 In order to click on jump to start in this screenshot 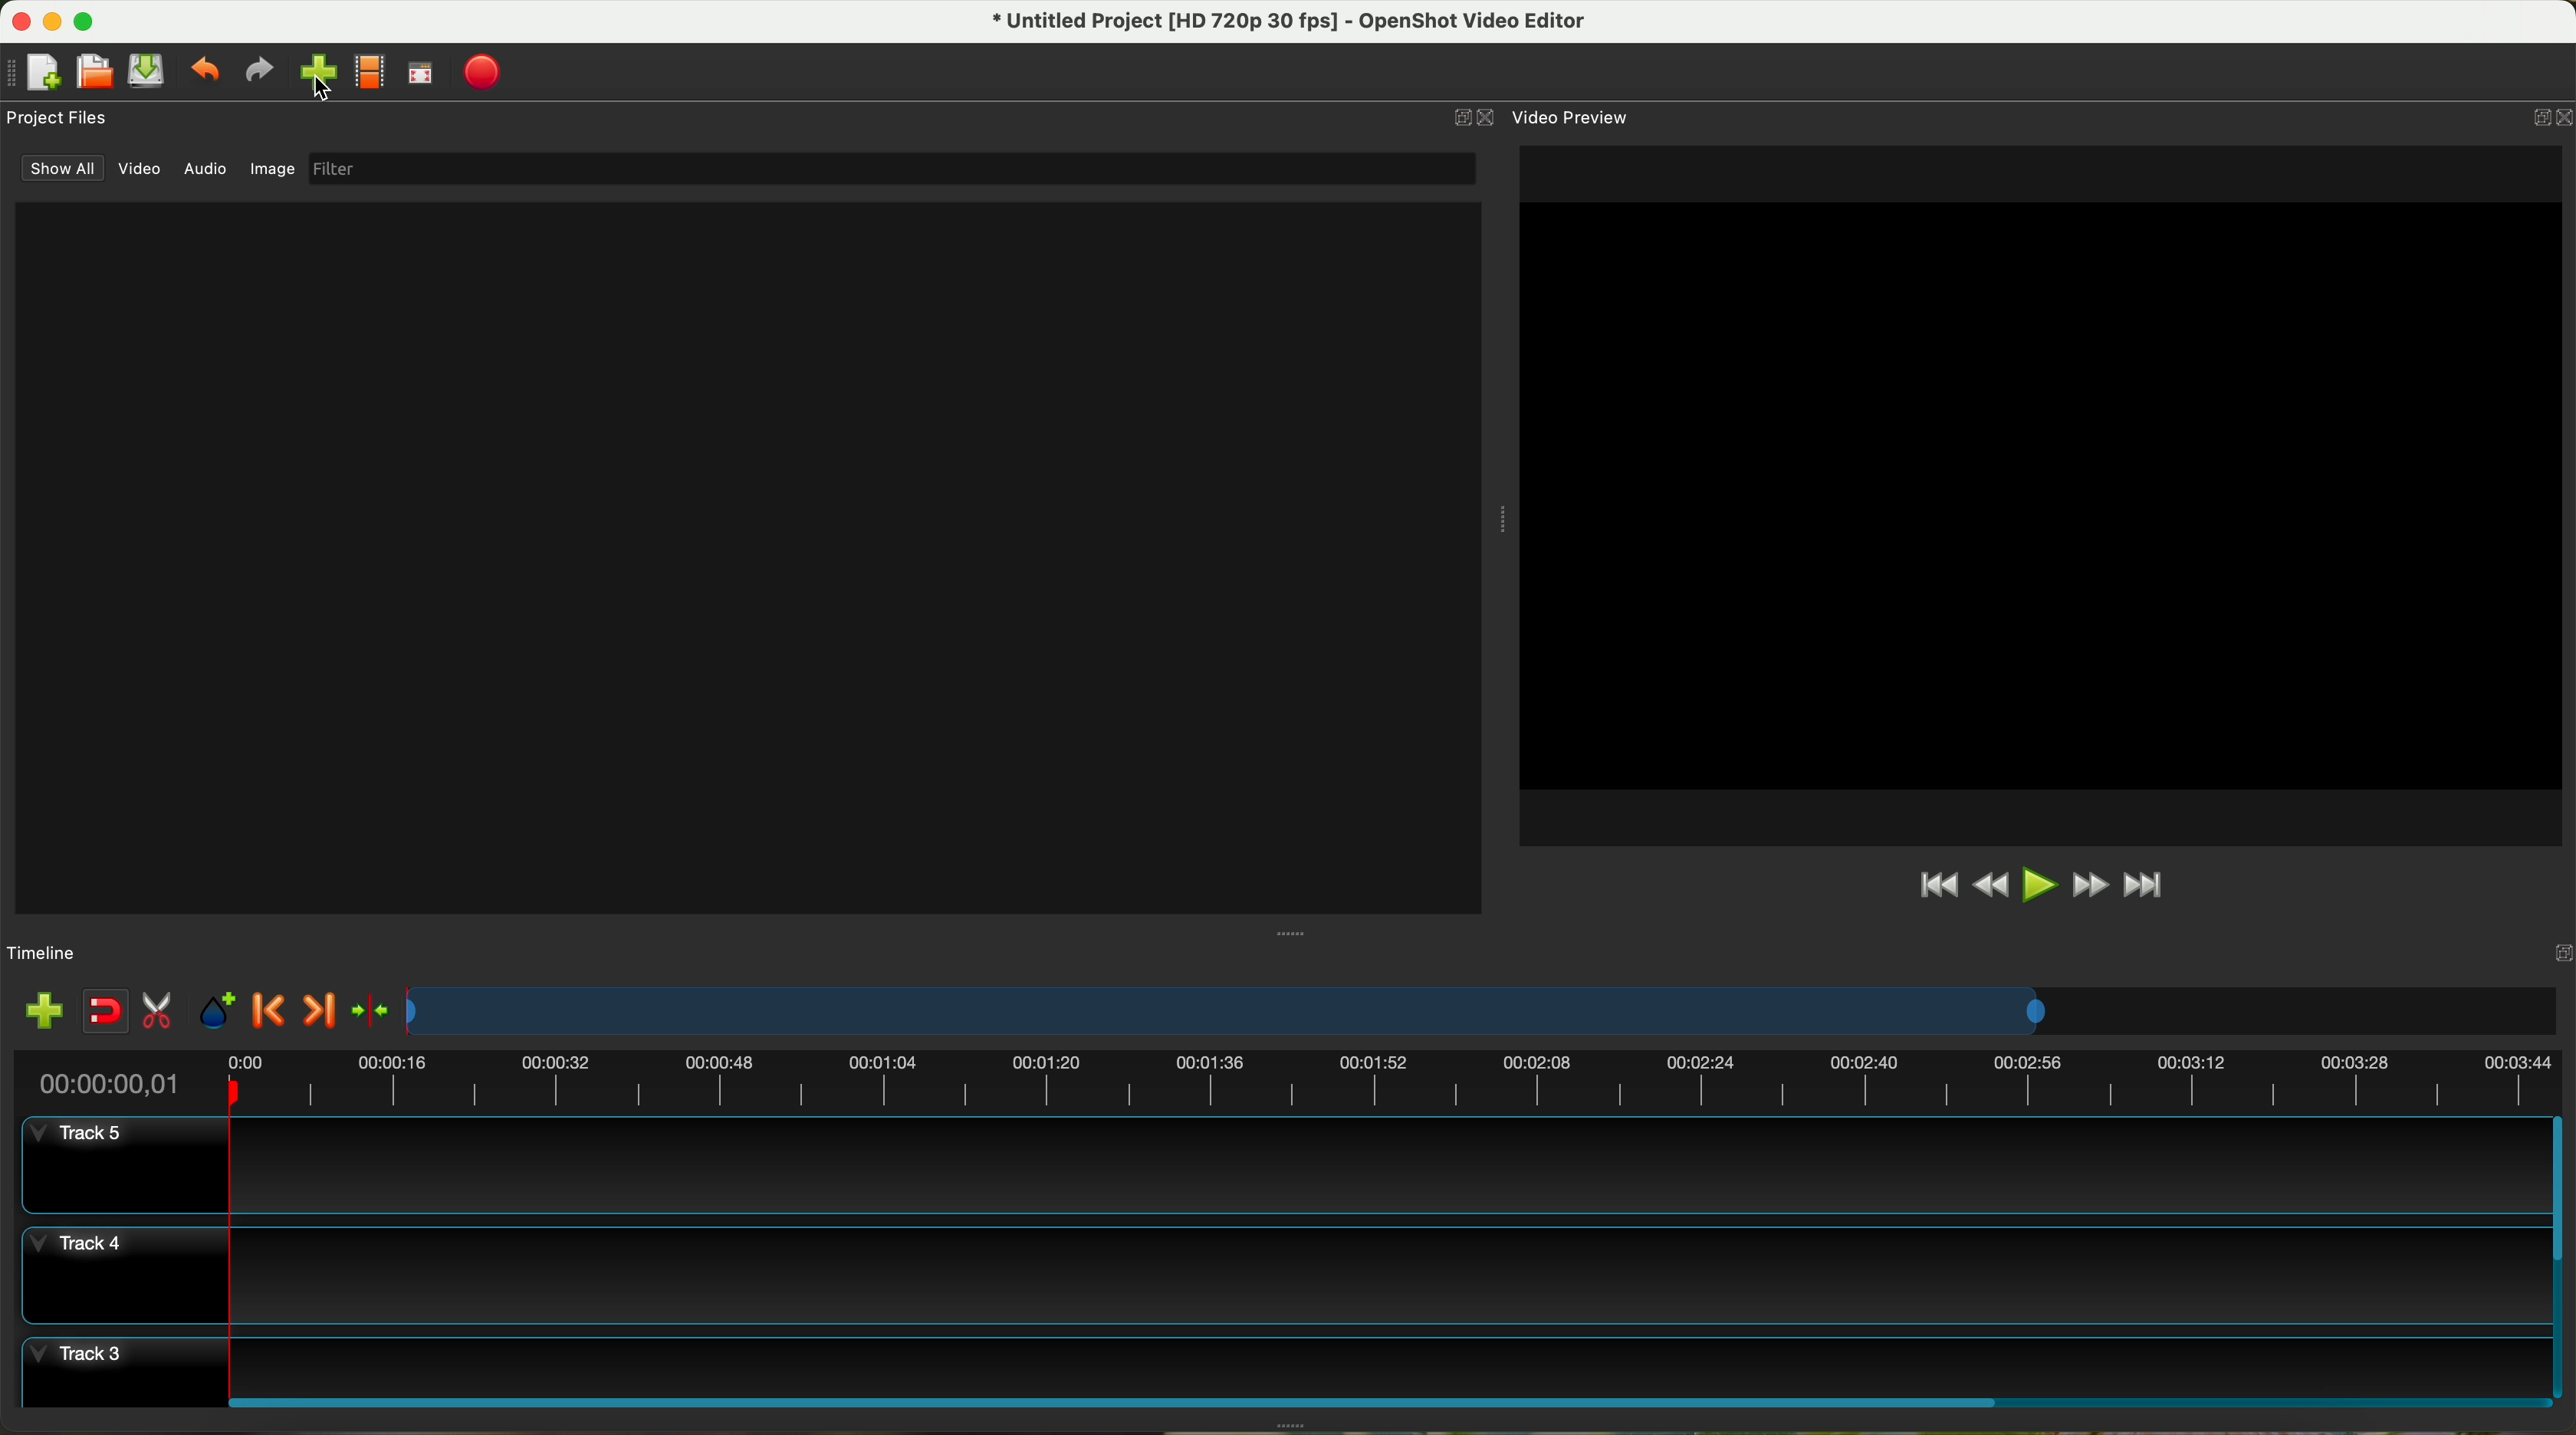, I will do `click(1936, 883)`.